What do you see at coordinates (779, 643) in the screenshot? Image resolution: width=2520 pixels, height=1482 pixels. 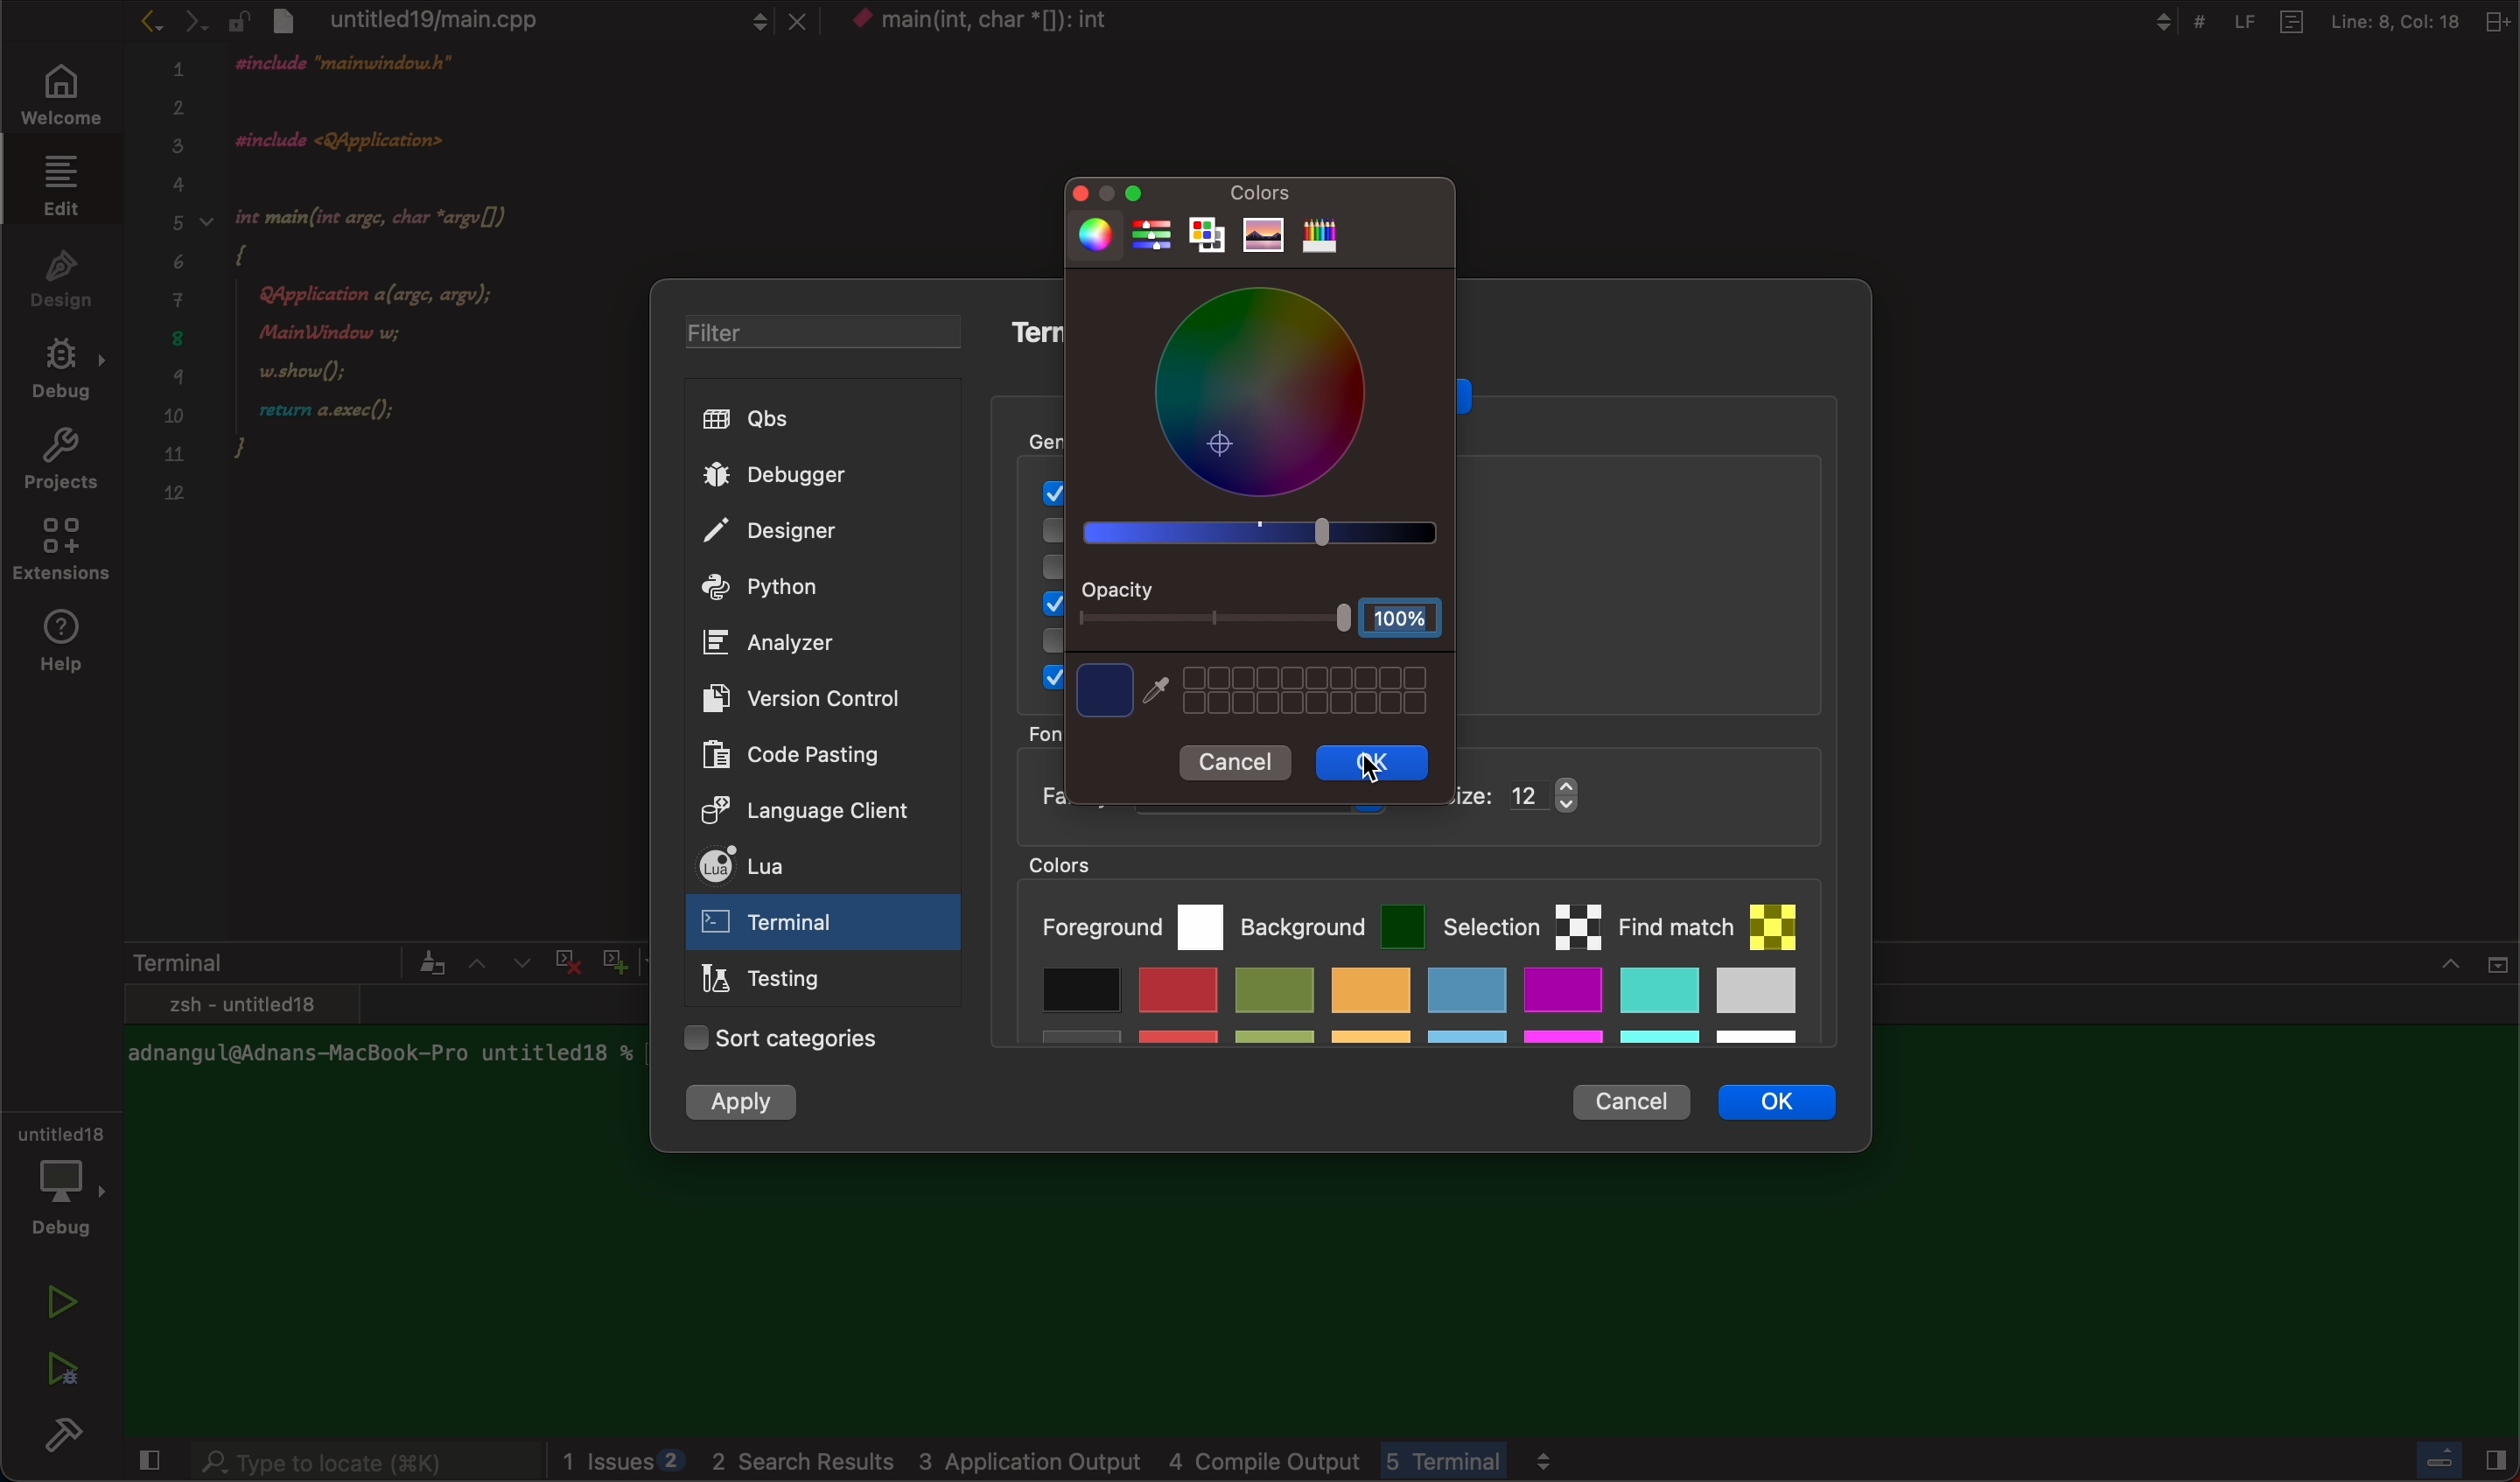 I see `analyzer` at bounding box center [779, 643].